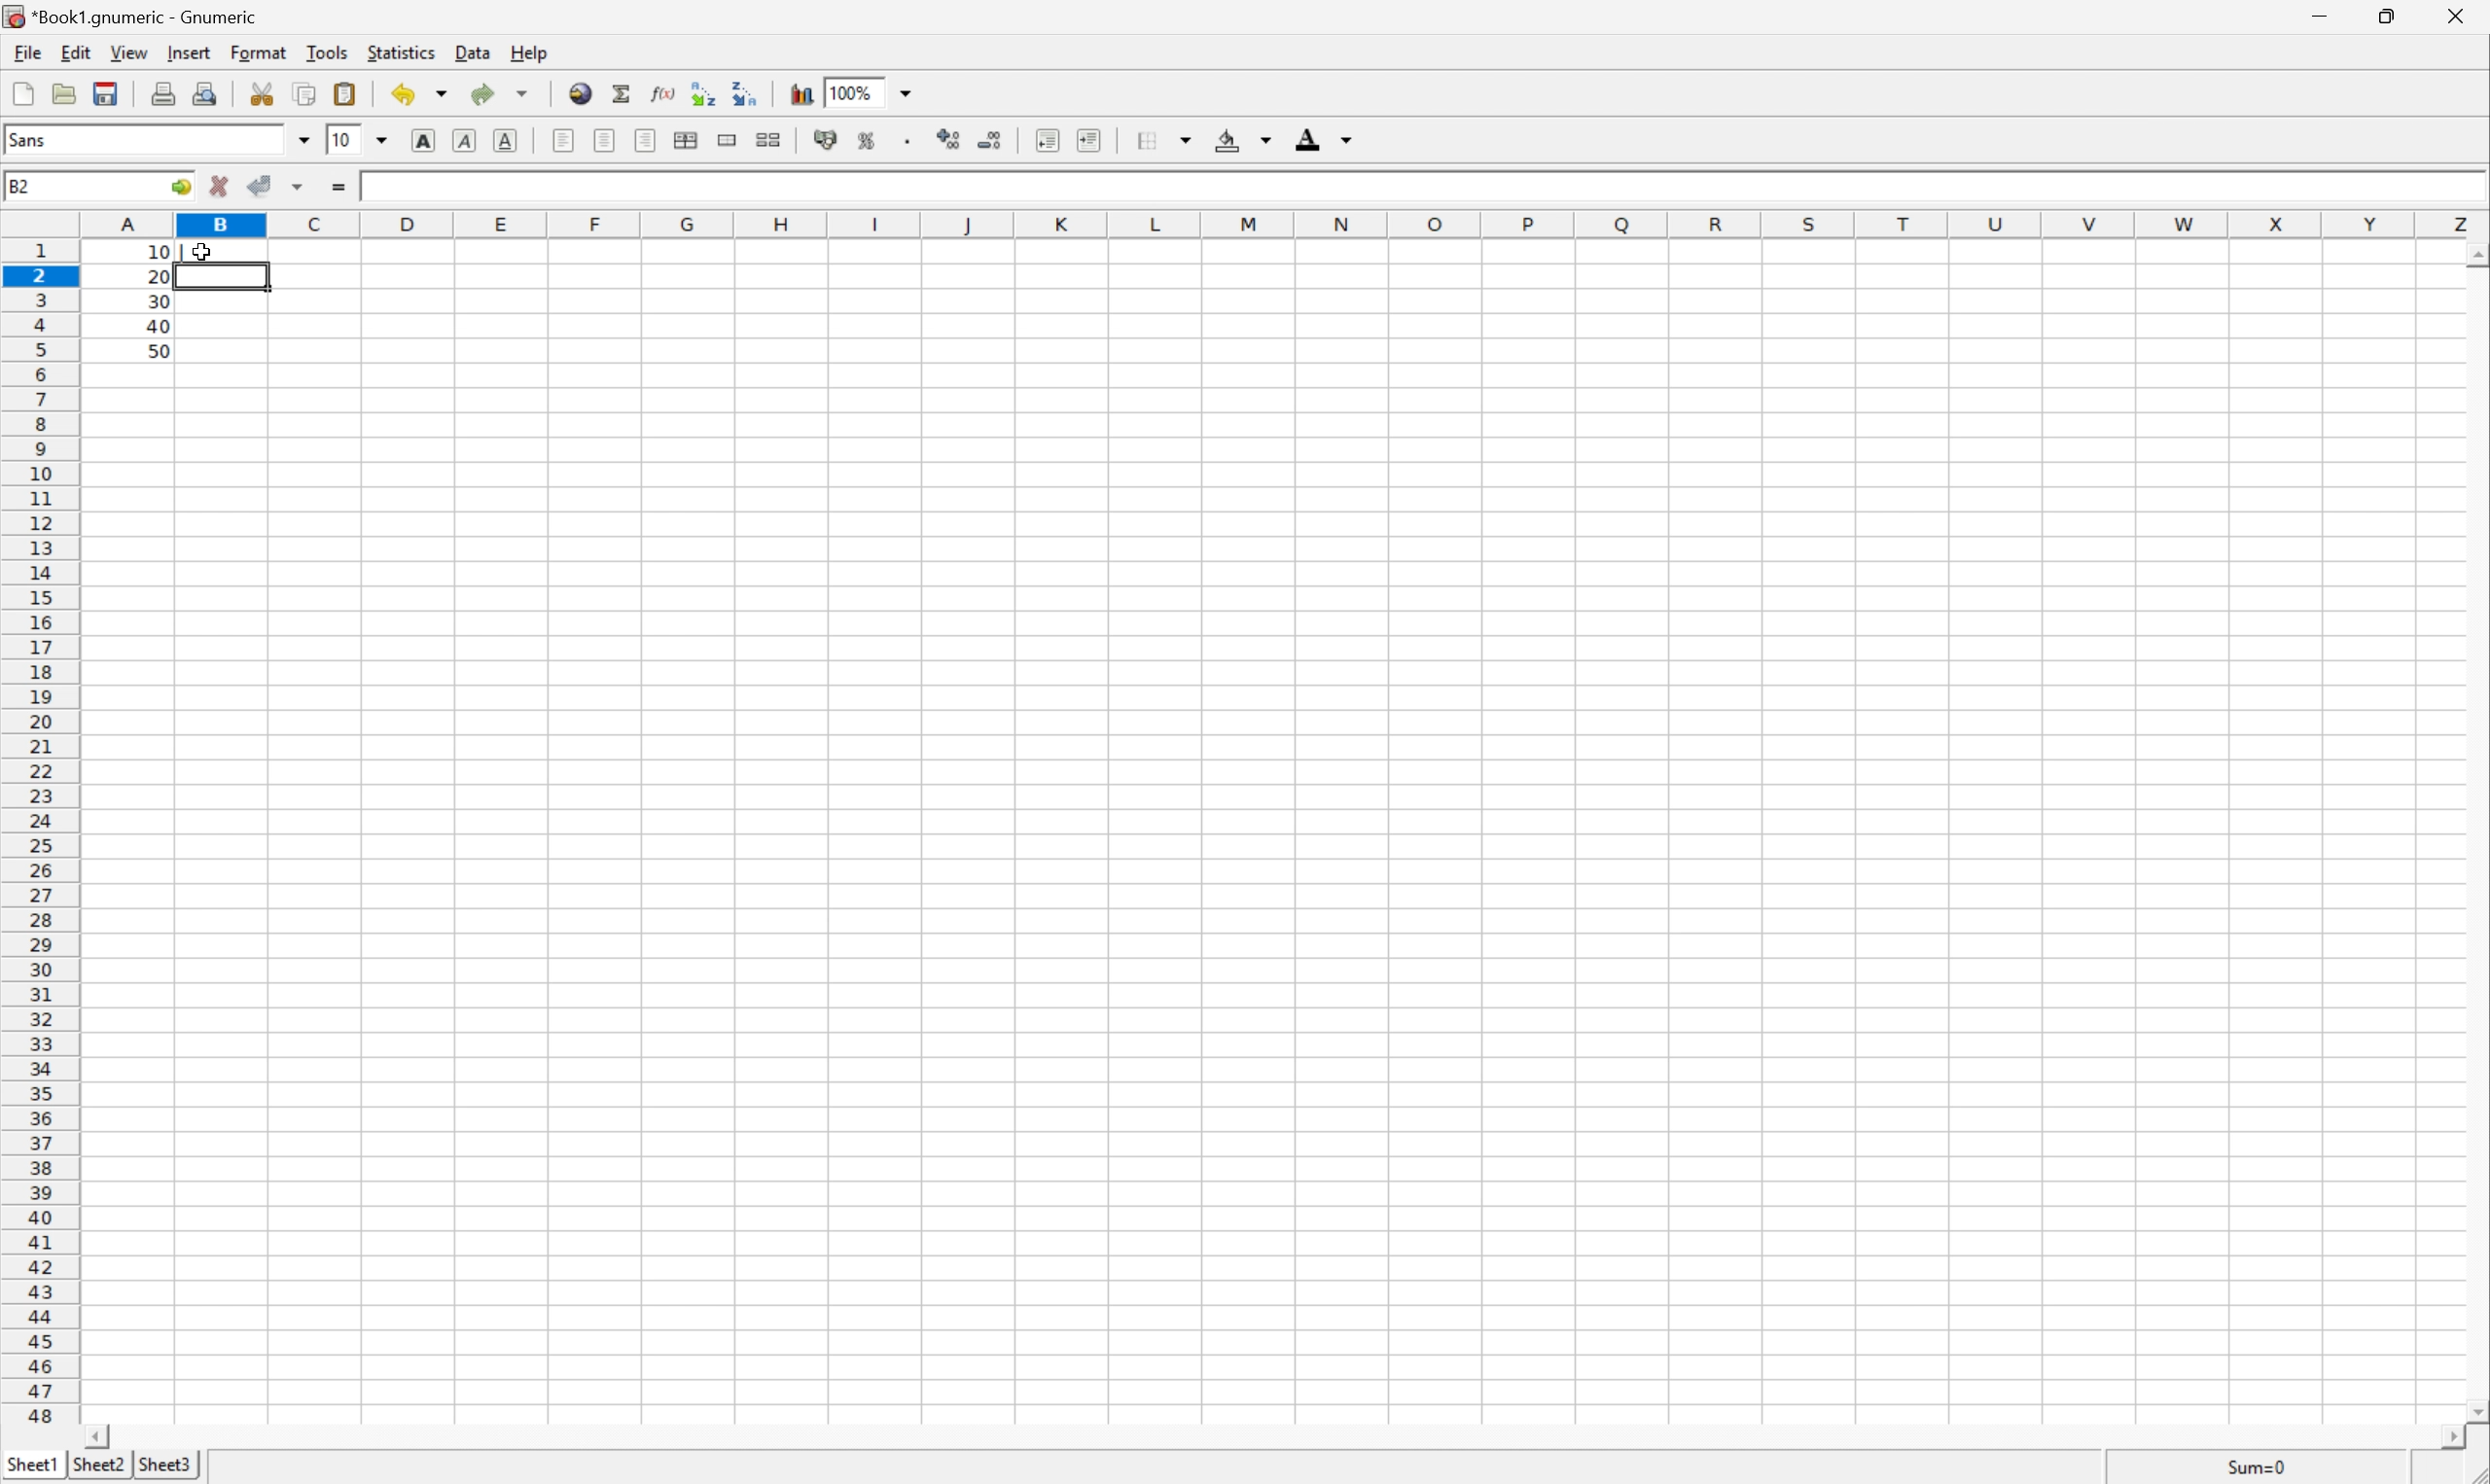  I want to click on Create a new workbook, so click(24, 91).